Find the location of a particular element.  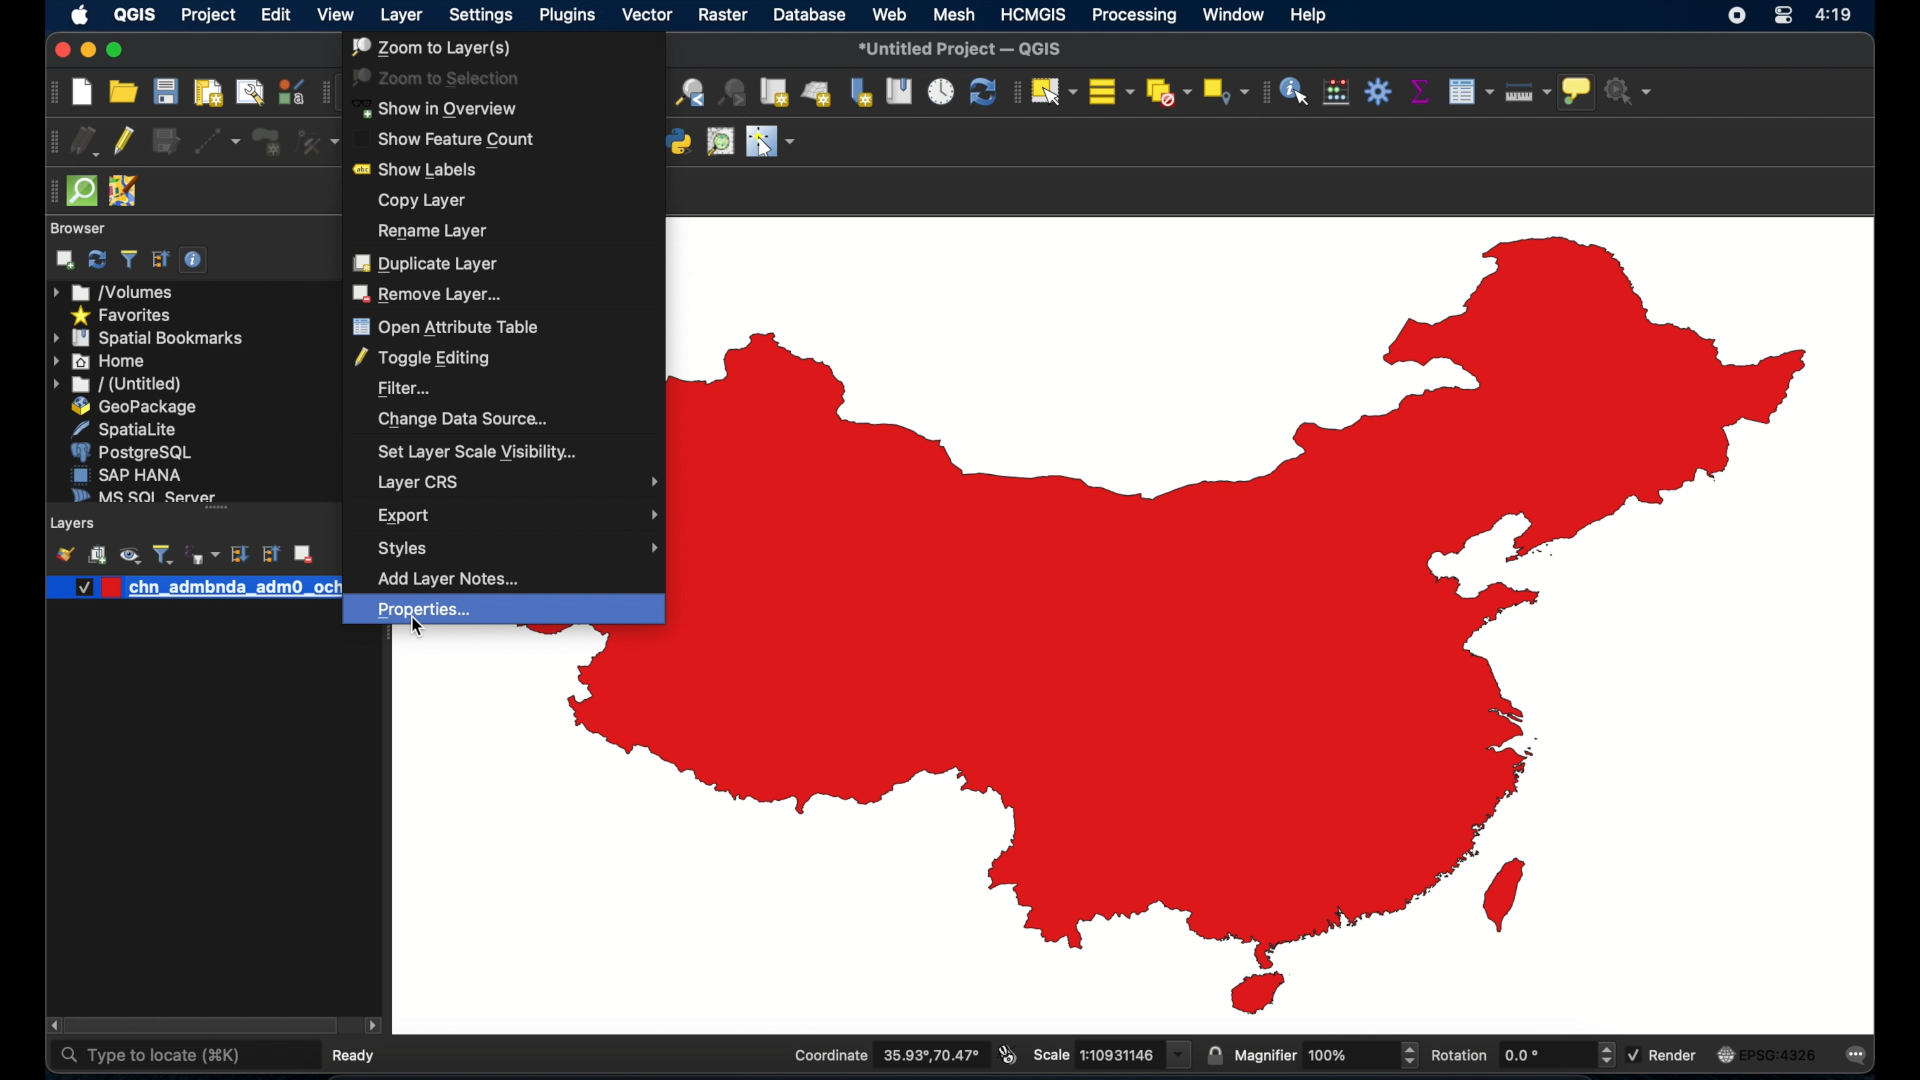

render is located at coordinates (1662, 1053).